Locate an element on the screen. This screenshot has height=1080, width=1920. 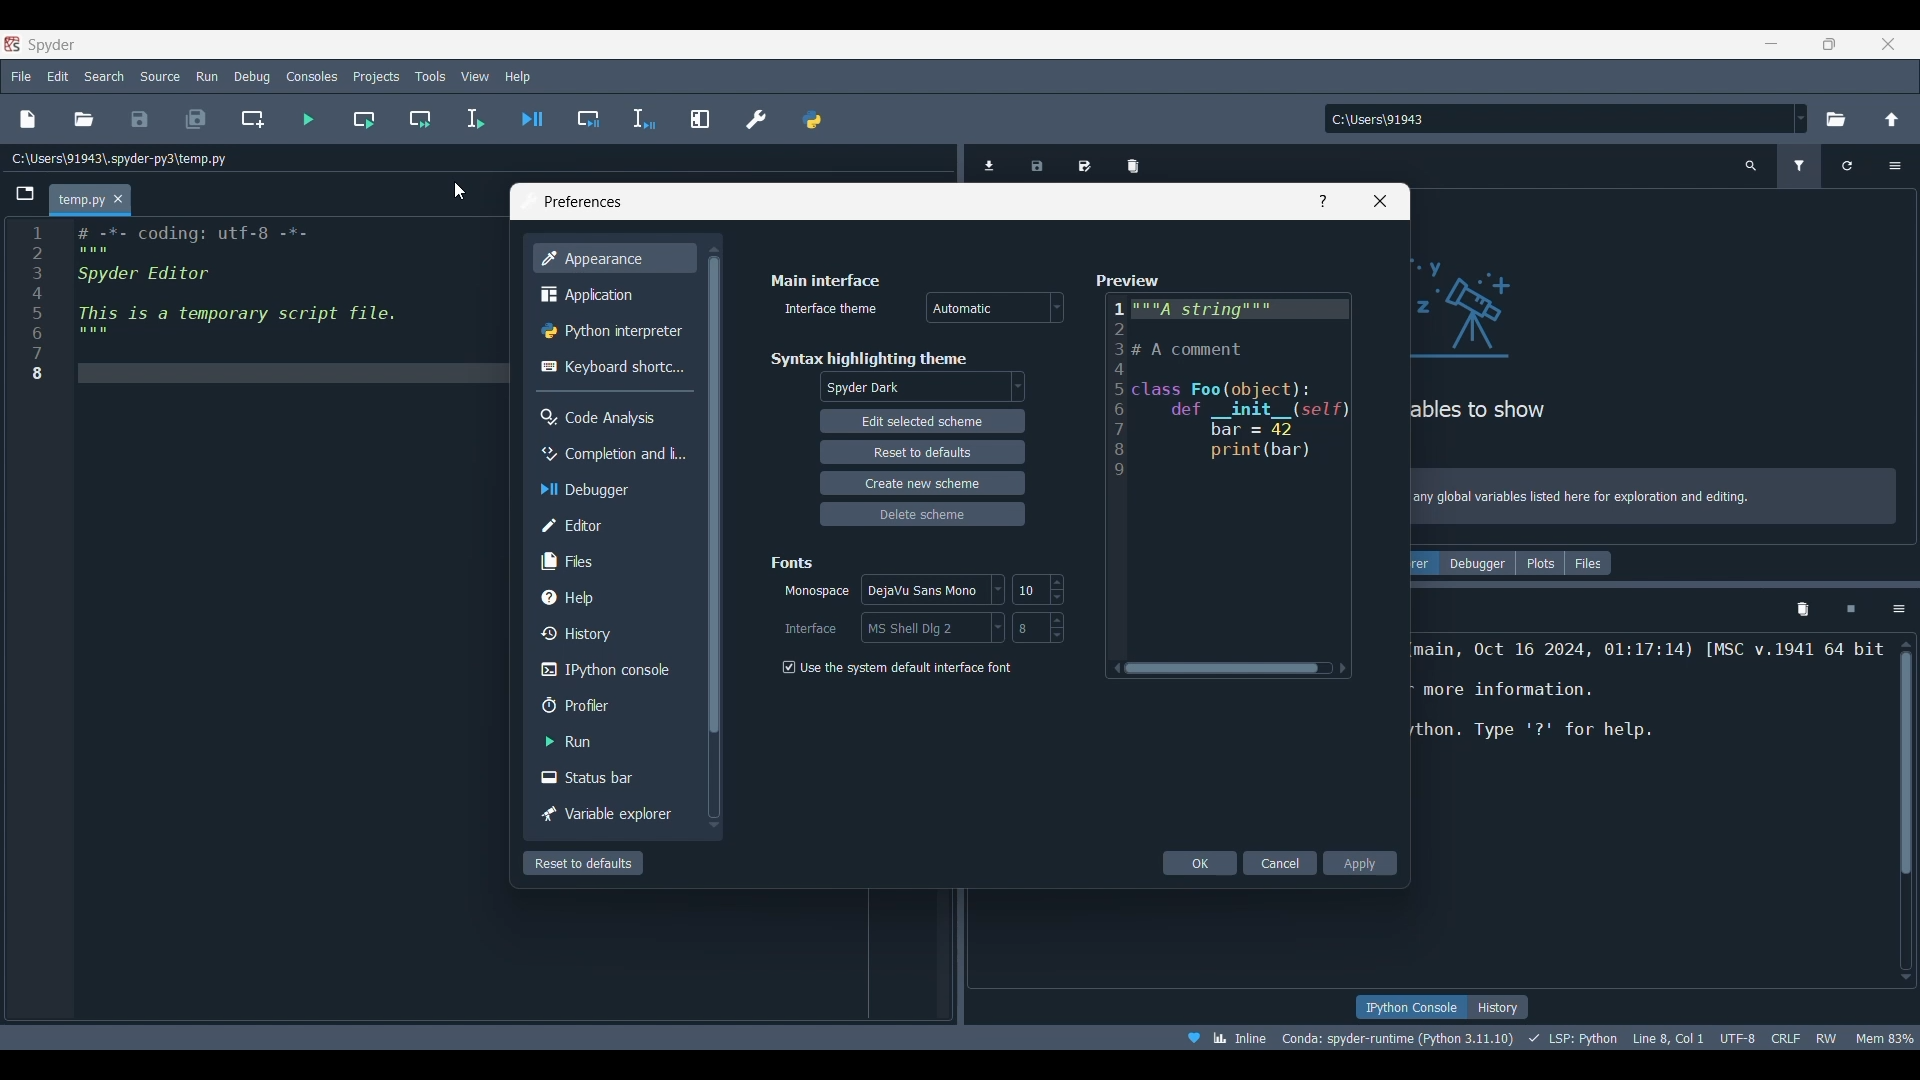
Import data is located at coordinates (989, 166).